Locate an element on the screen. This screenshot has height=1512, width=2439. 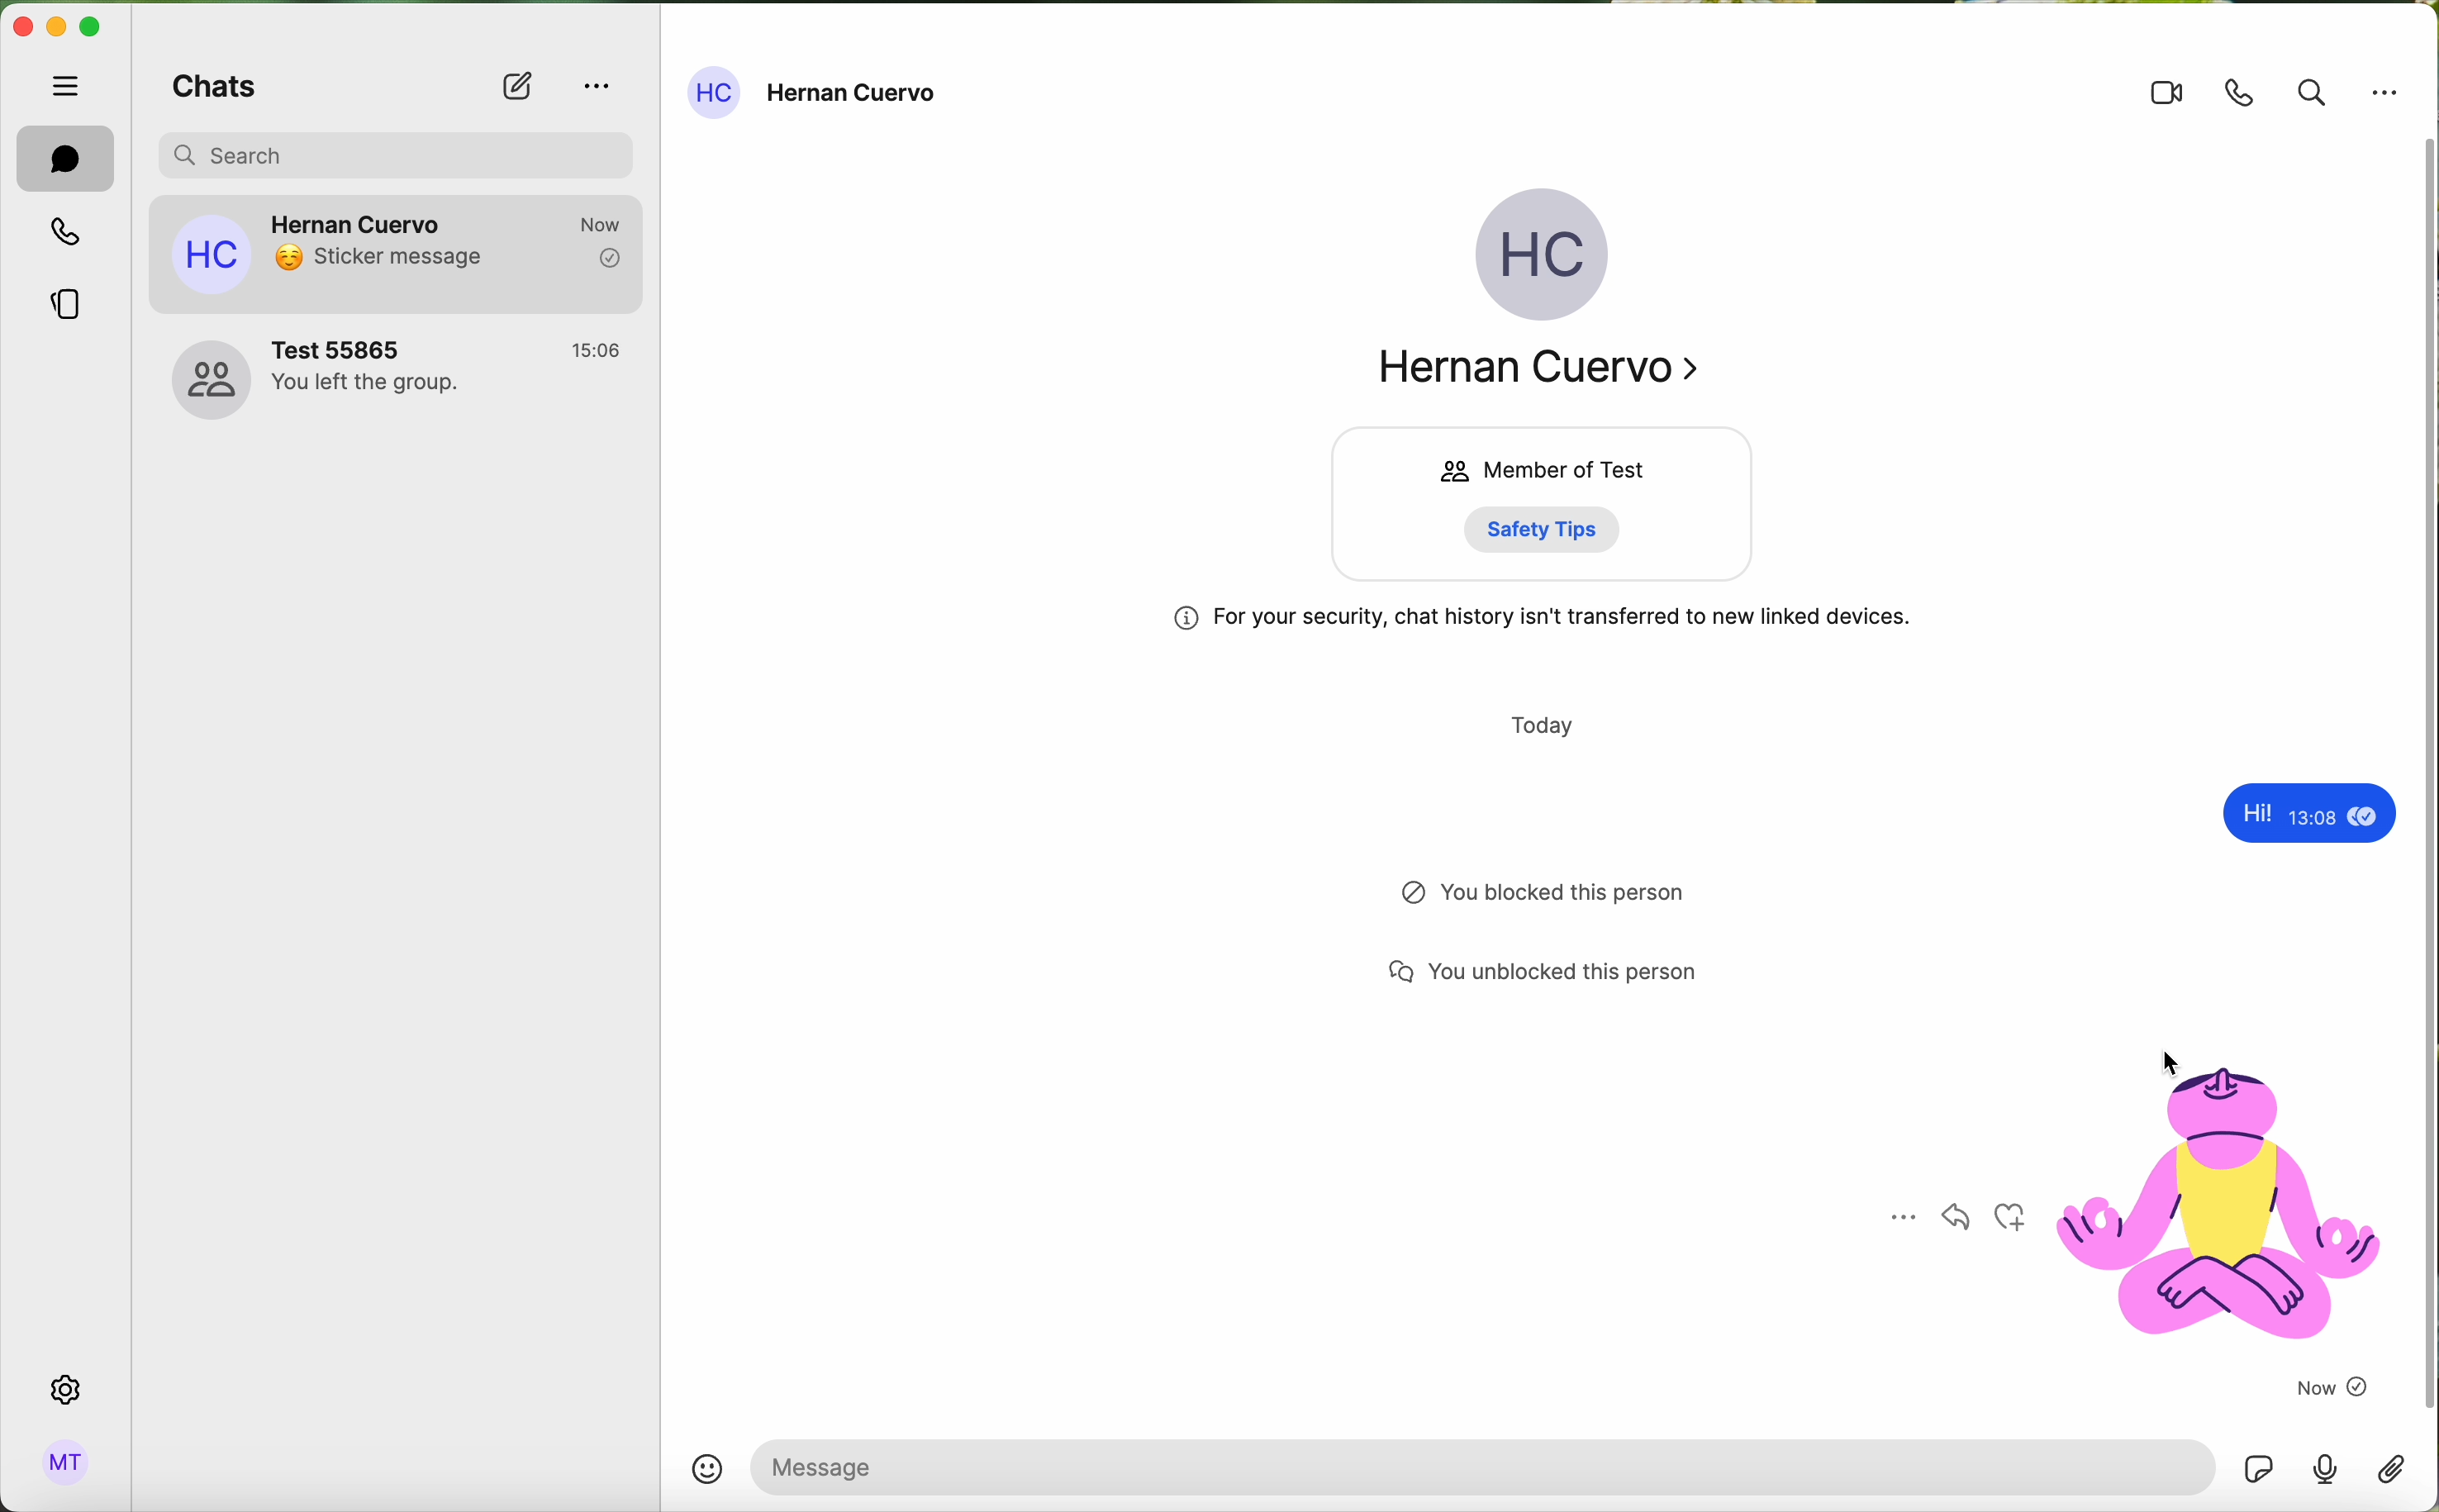
you unblocked this person is located at coordinates (1565, 980).